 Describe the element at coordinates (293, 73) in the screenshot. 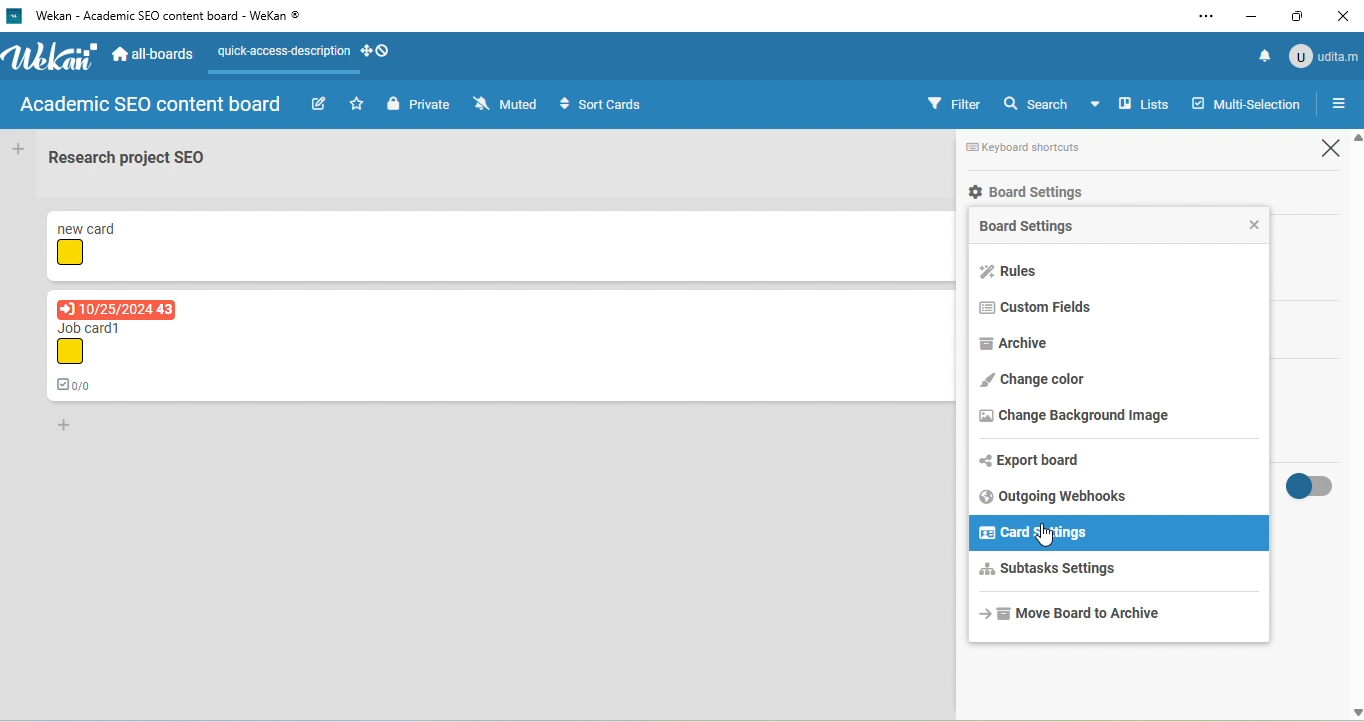

I see `line appeared` at that location.